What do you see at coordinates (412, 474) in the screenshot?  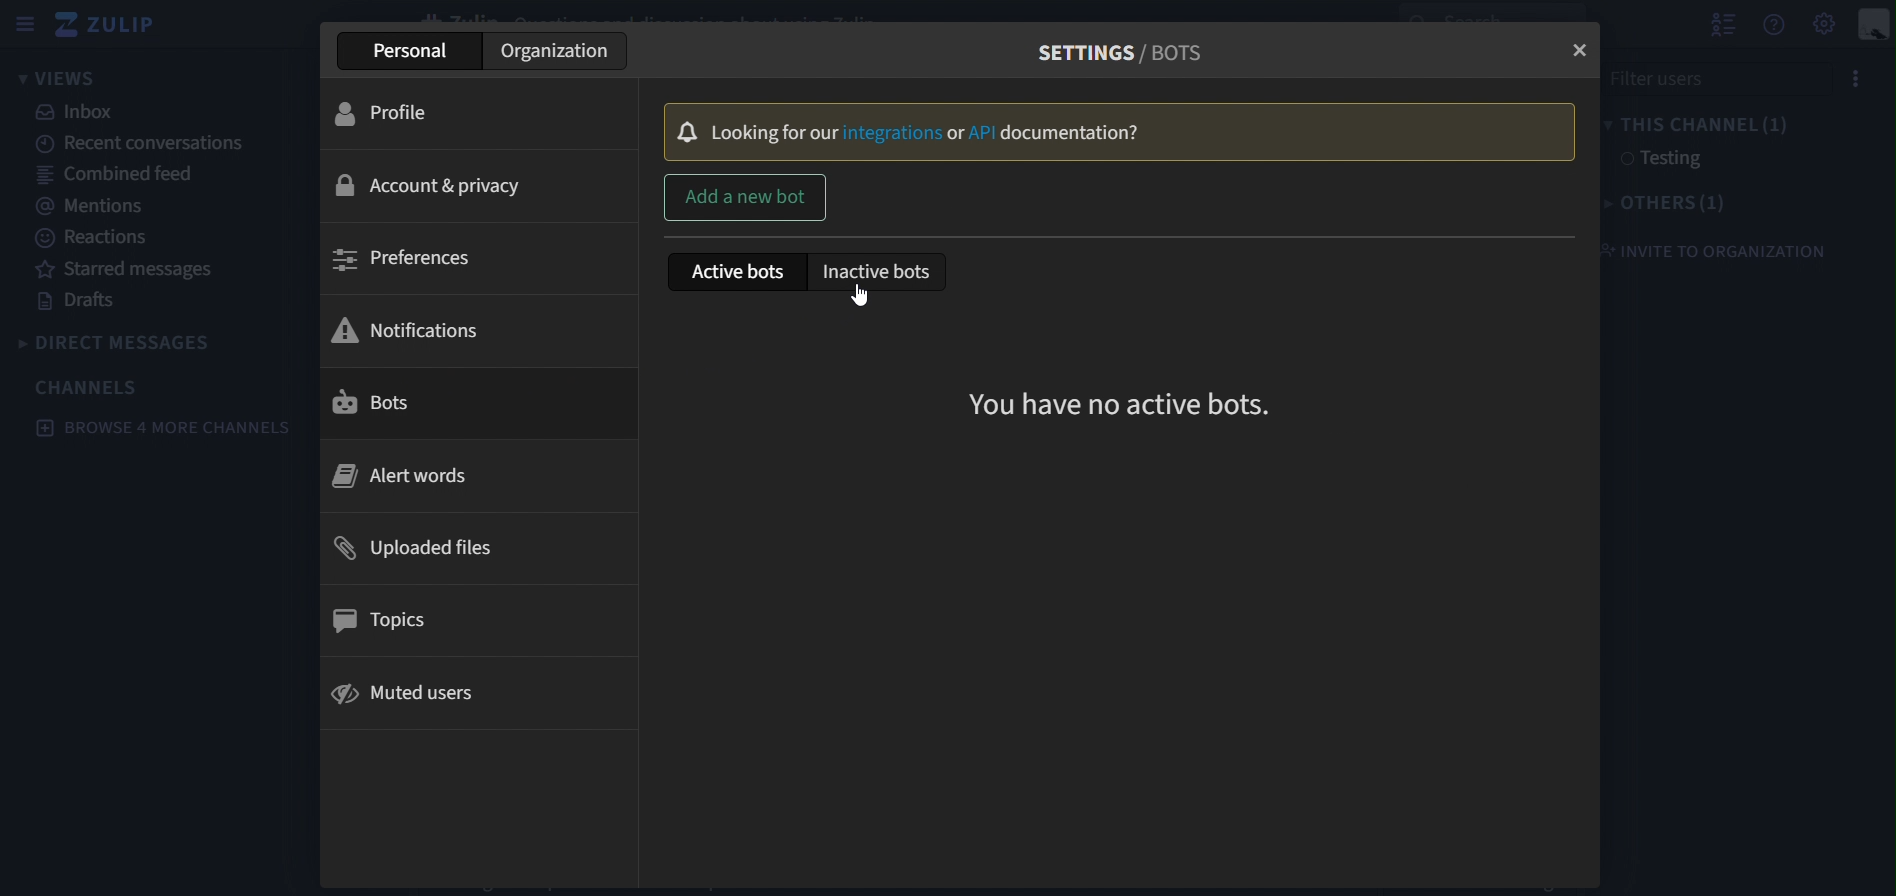 I see `alert words` at bounding box center [412, 474].